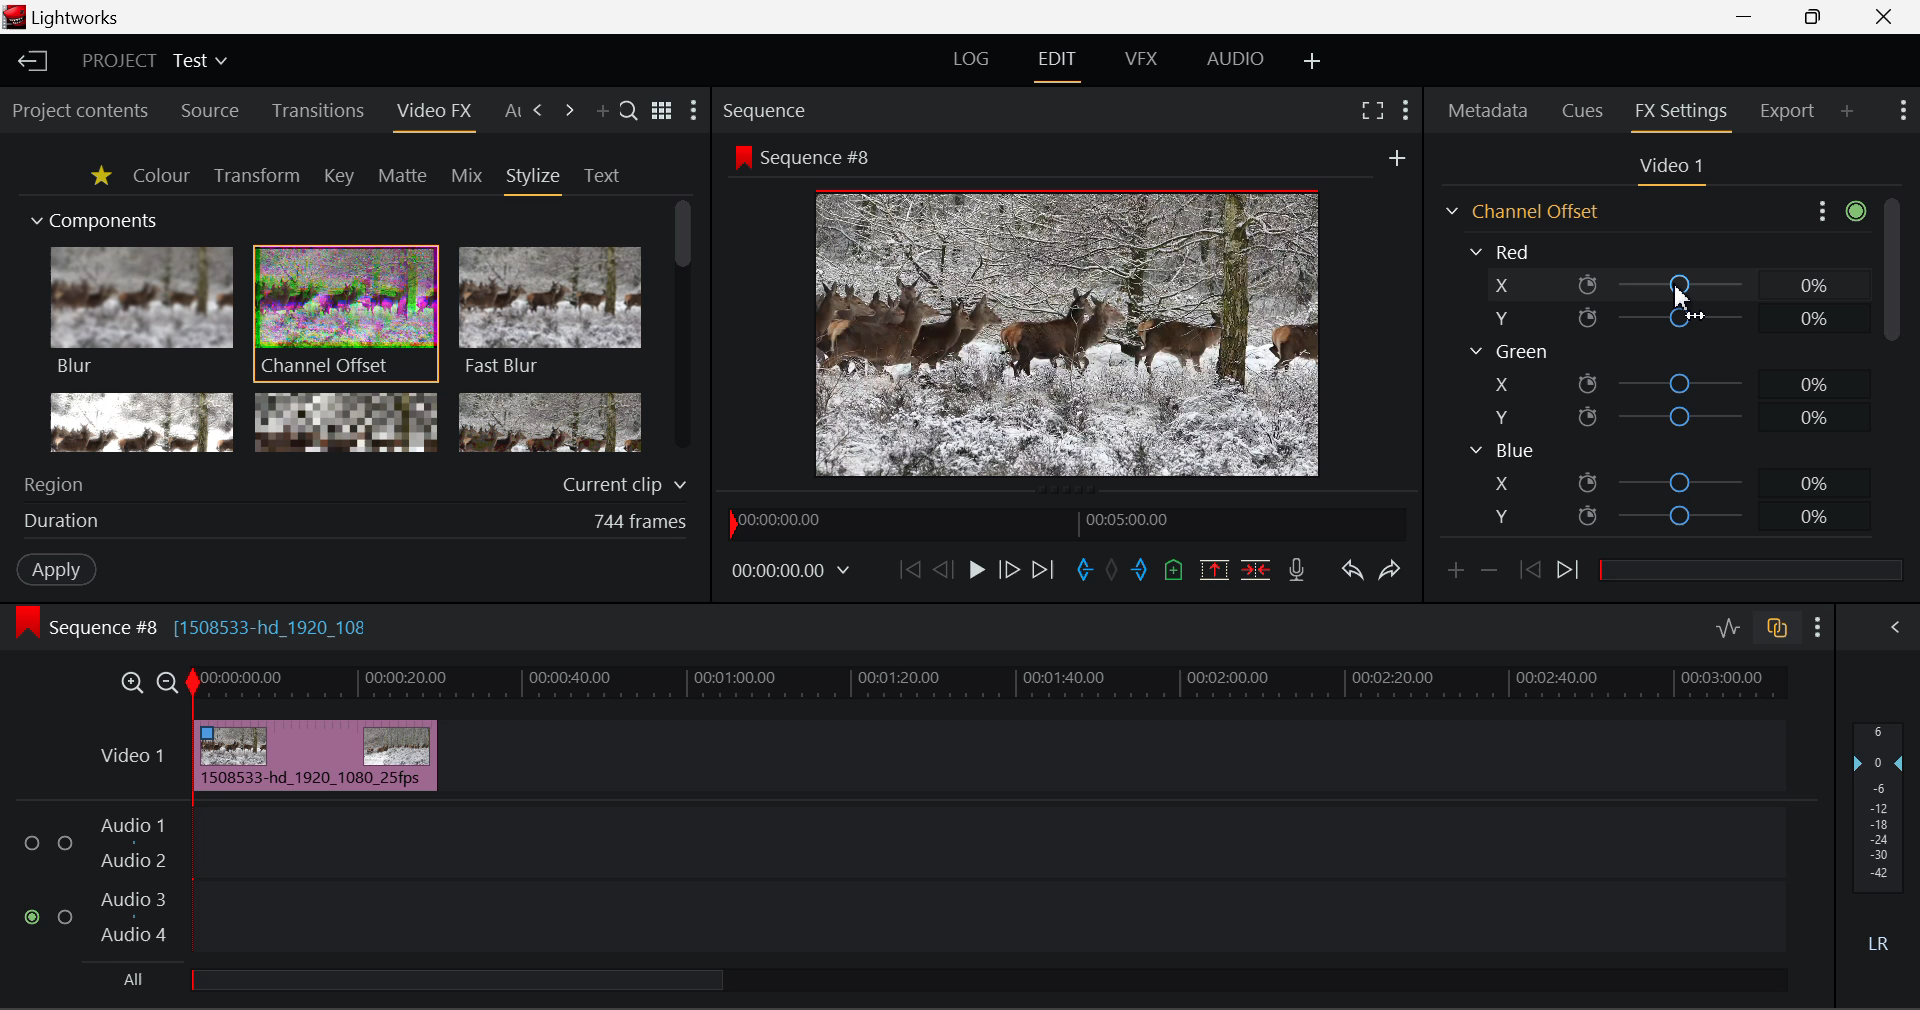  Describe the element at coordinates (941, 570) in the screenshot. I see `Go Back` at that location.